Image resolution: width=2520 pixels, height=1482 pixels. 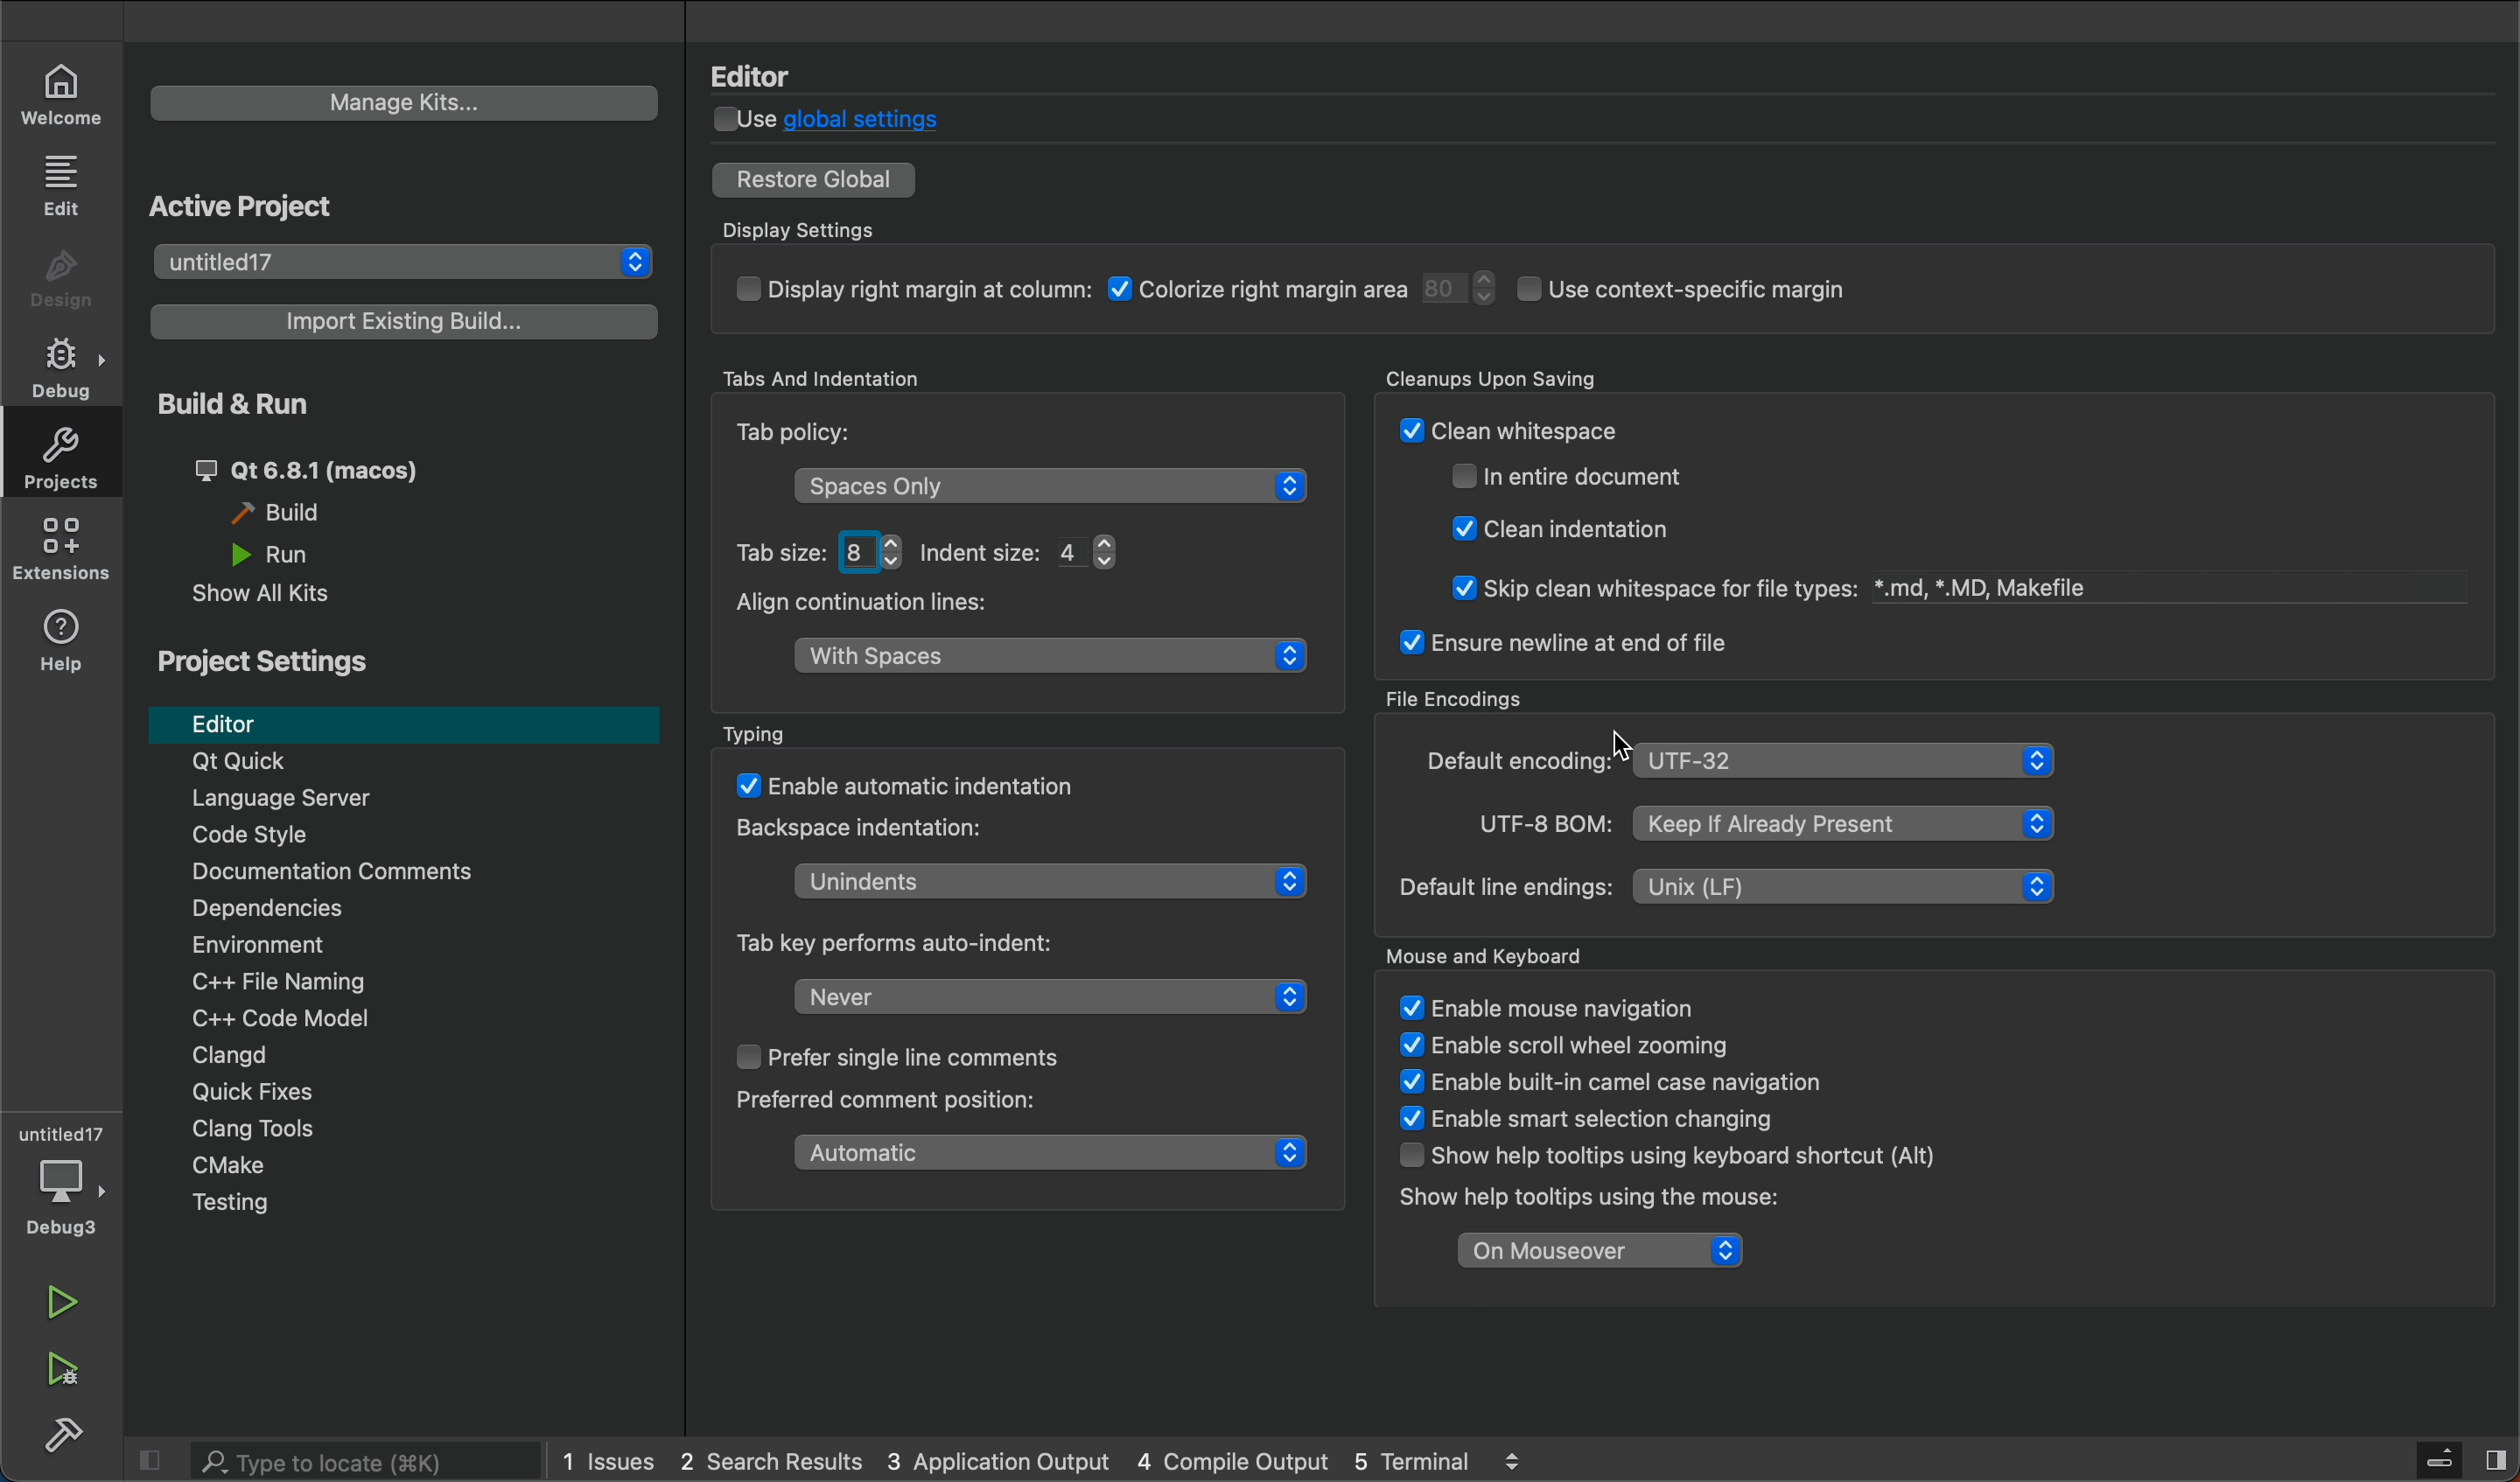 I want to click on debug, so click(x=70, y=371).